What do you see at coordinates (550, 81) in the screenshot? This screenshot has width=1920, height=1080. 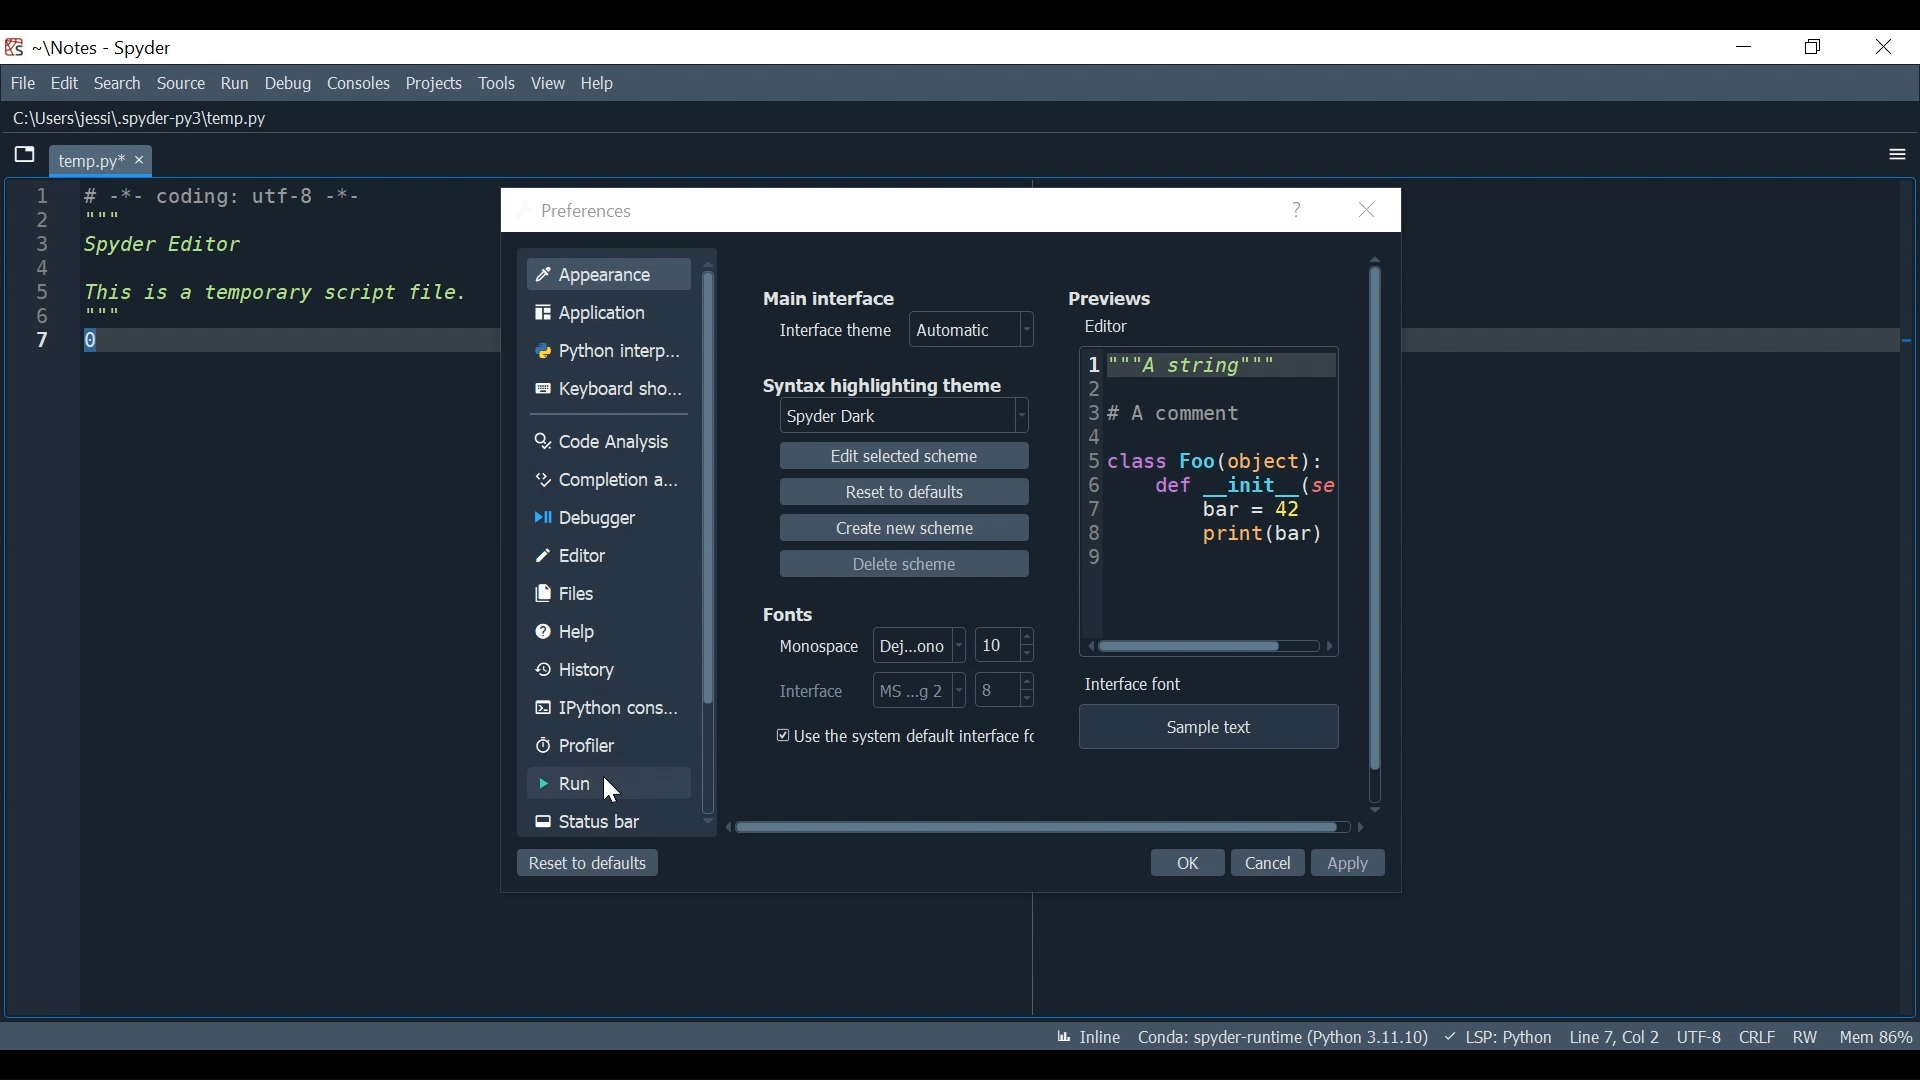 I see `View` at bounding box center [550, 81].